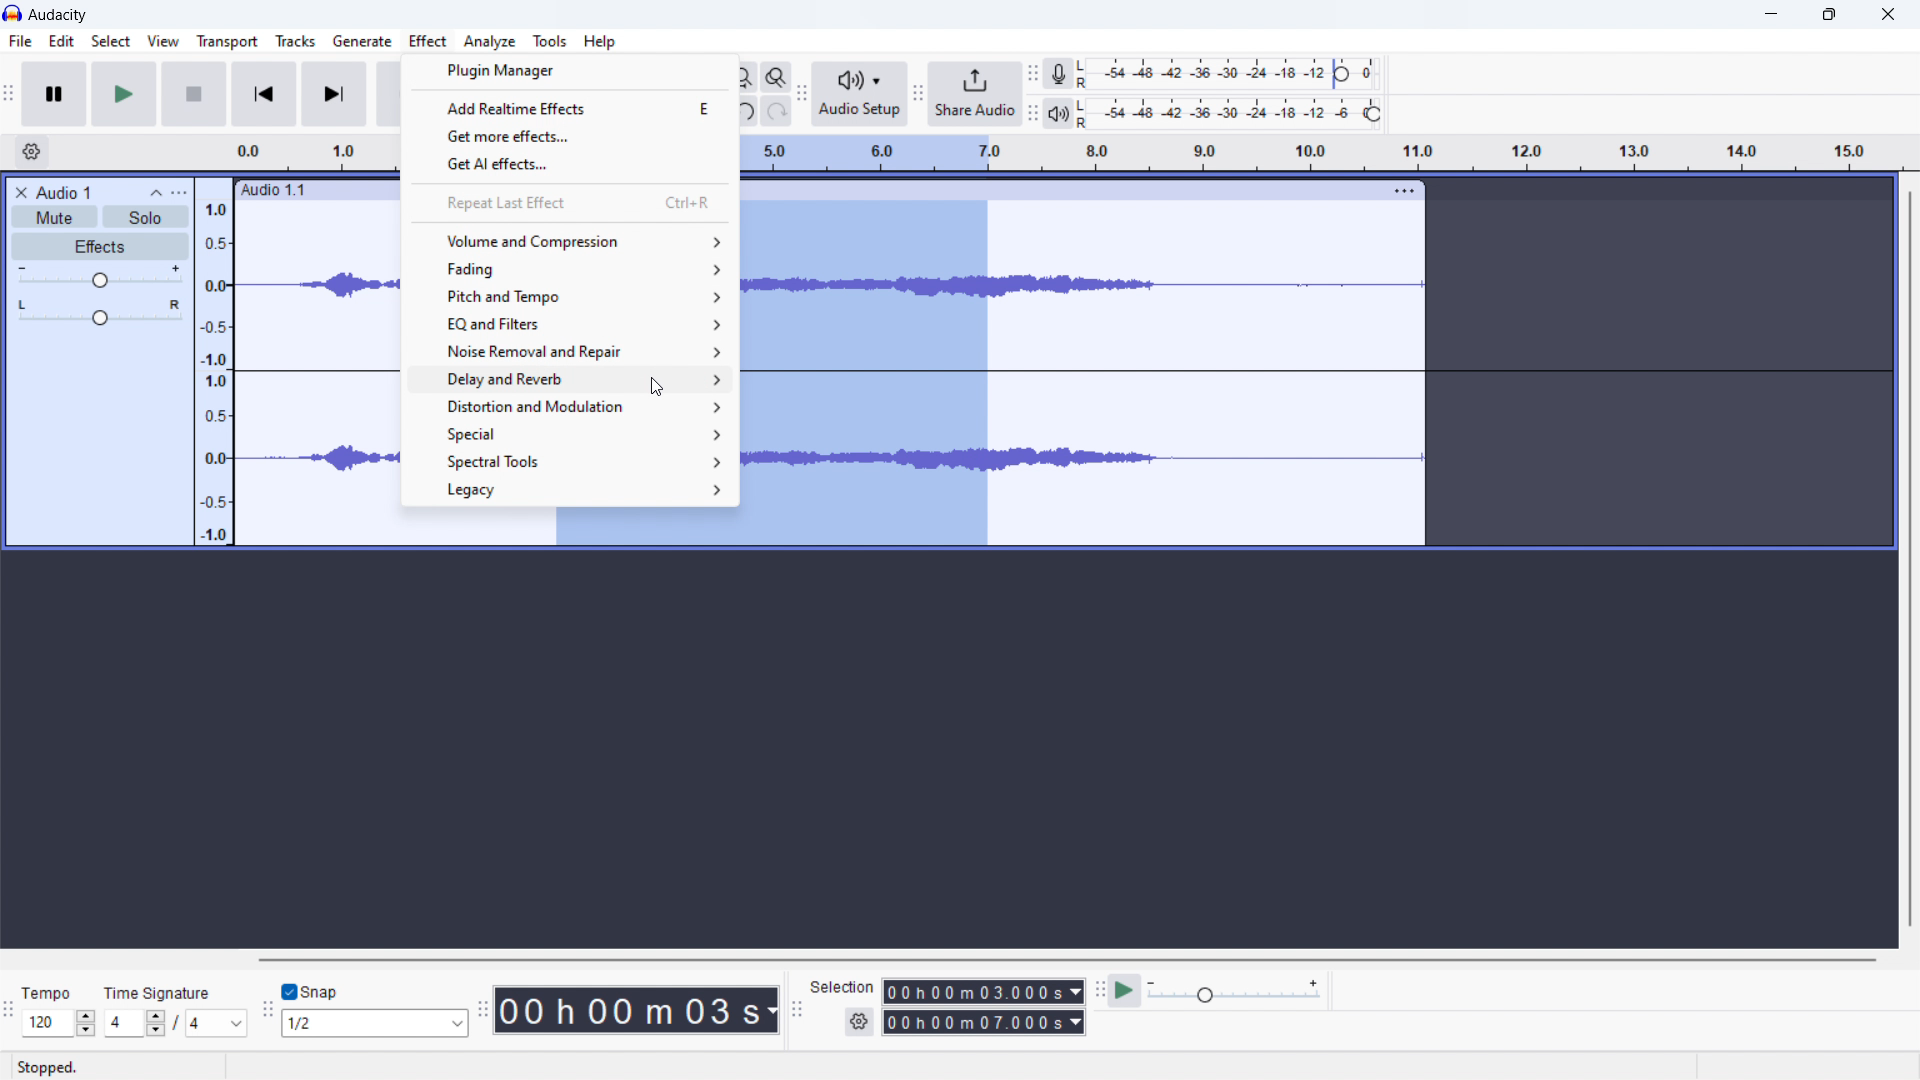  Describe the element at coordinates (377, 1024) in the screenshot. I see `1/2` at that location.